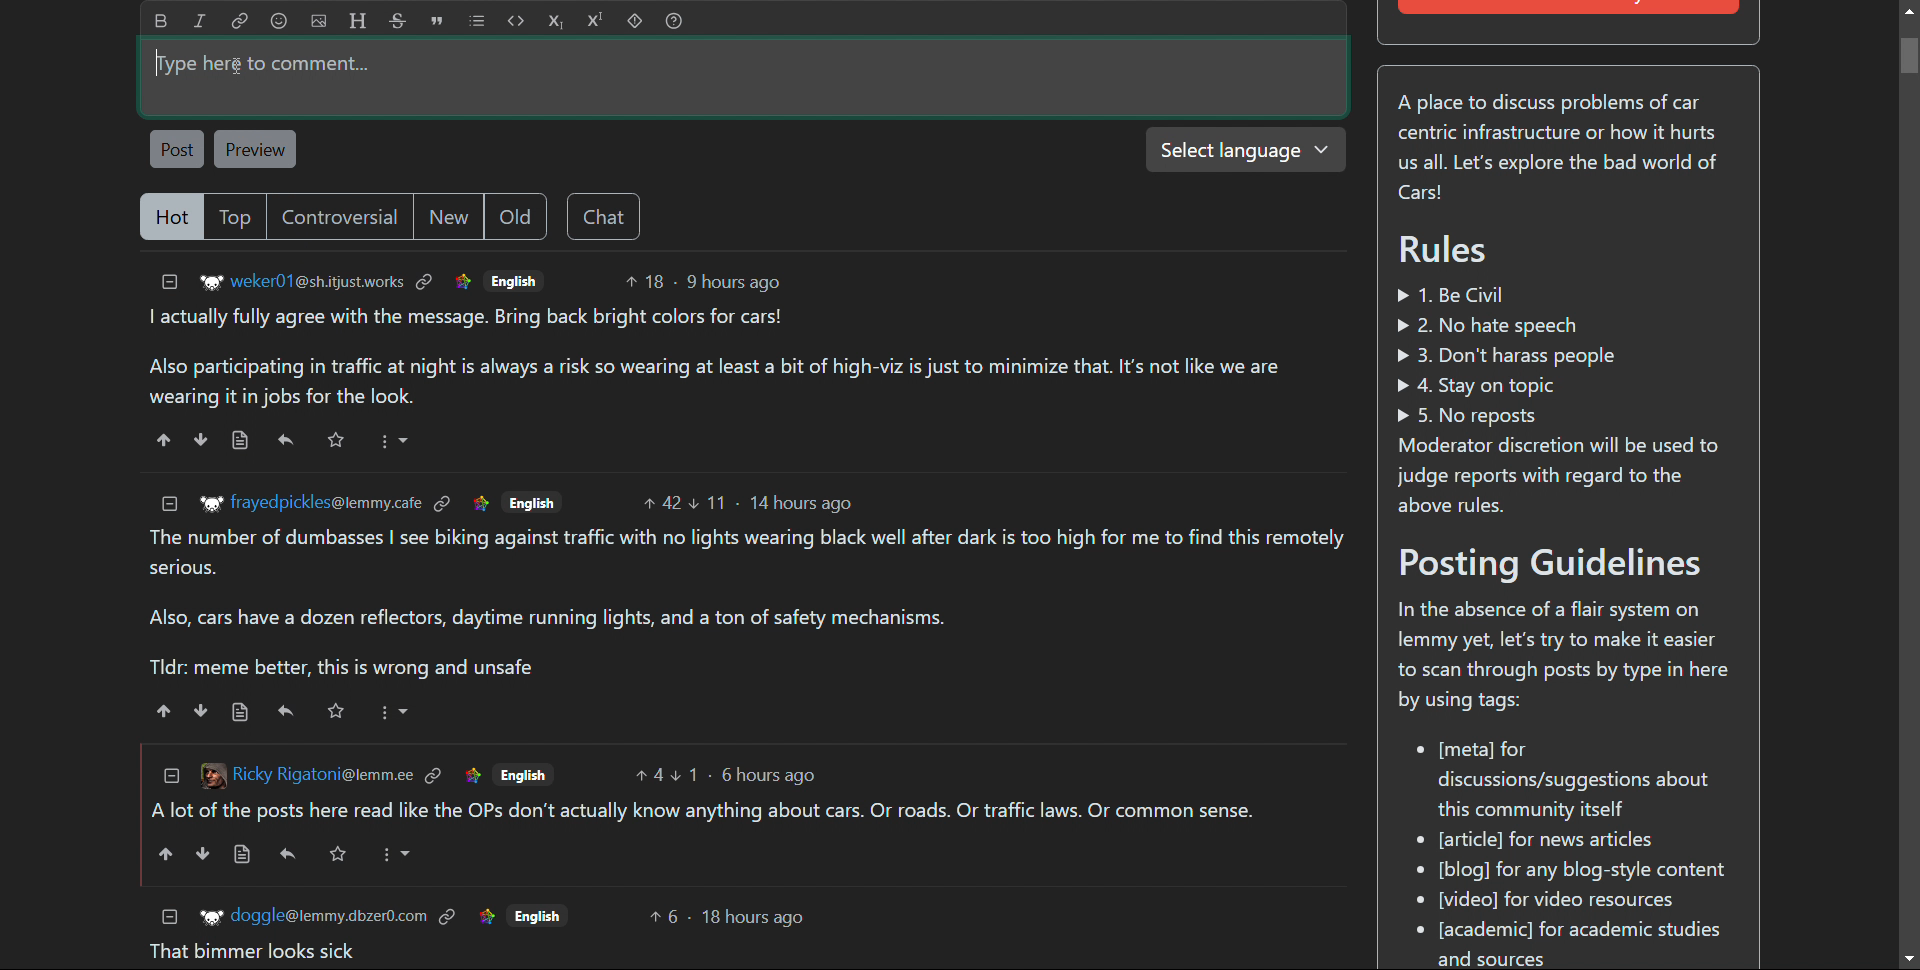  Describe the element at coordinates (556, 21) in the screenshot. I see `subscript` at that location.